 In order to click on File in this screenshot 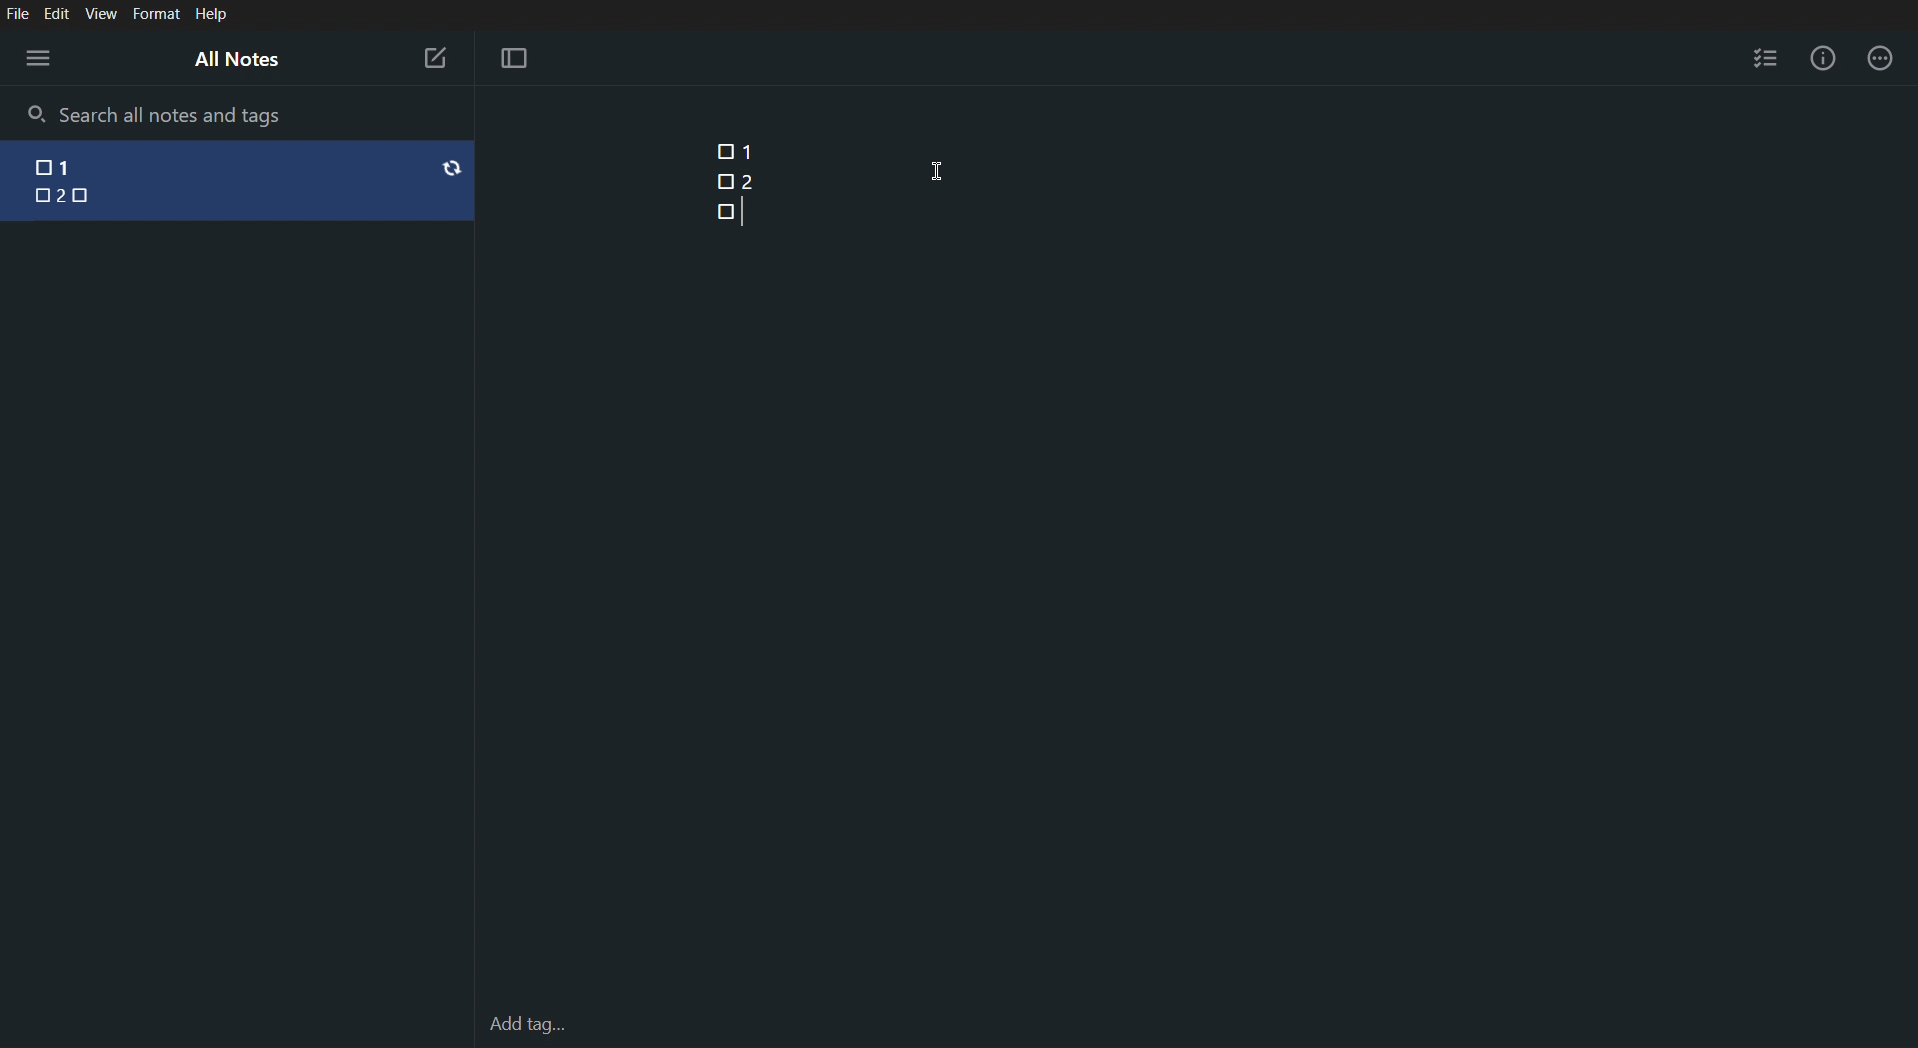, I will do `click(17, 13)`.